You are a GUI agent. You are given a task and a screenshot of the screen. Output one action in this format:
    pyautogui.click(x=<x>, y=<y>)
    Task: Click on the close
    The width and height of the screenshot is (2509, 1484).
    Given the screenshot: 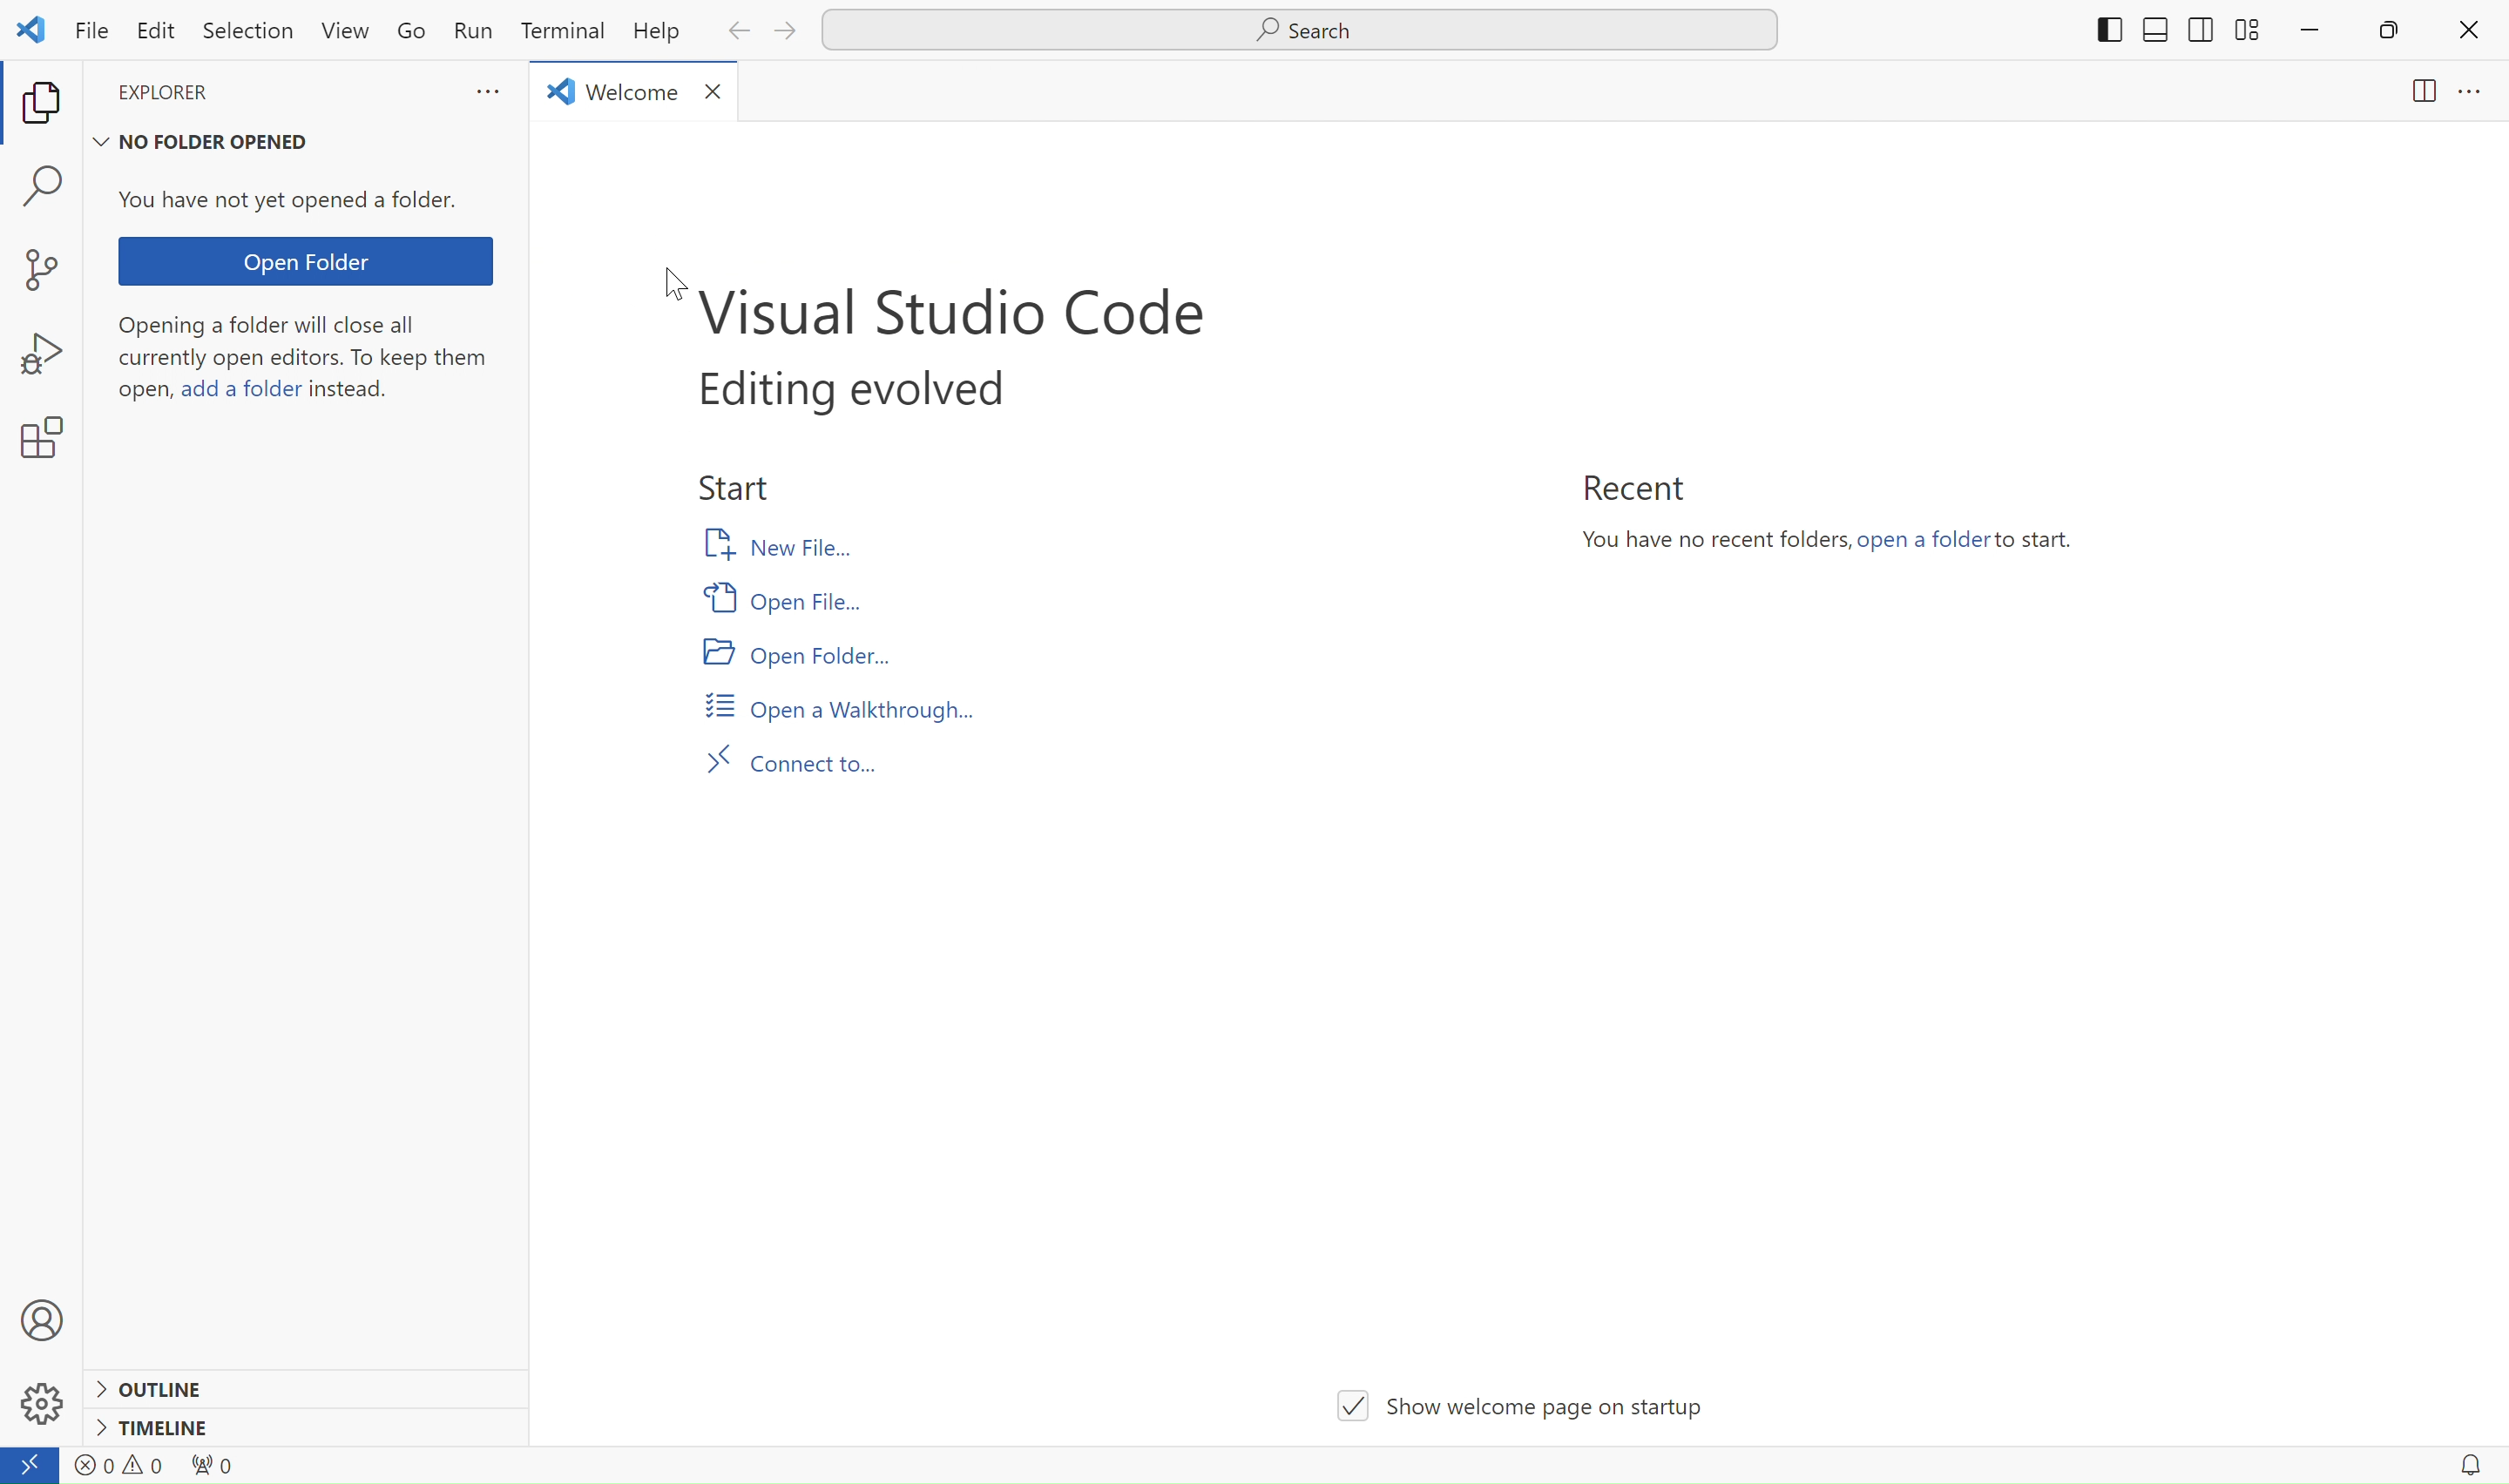 What is the action you would take?
    pyautogui.click(x=2467, y=24)
    